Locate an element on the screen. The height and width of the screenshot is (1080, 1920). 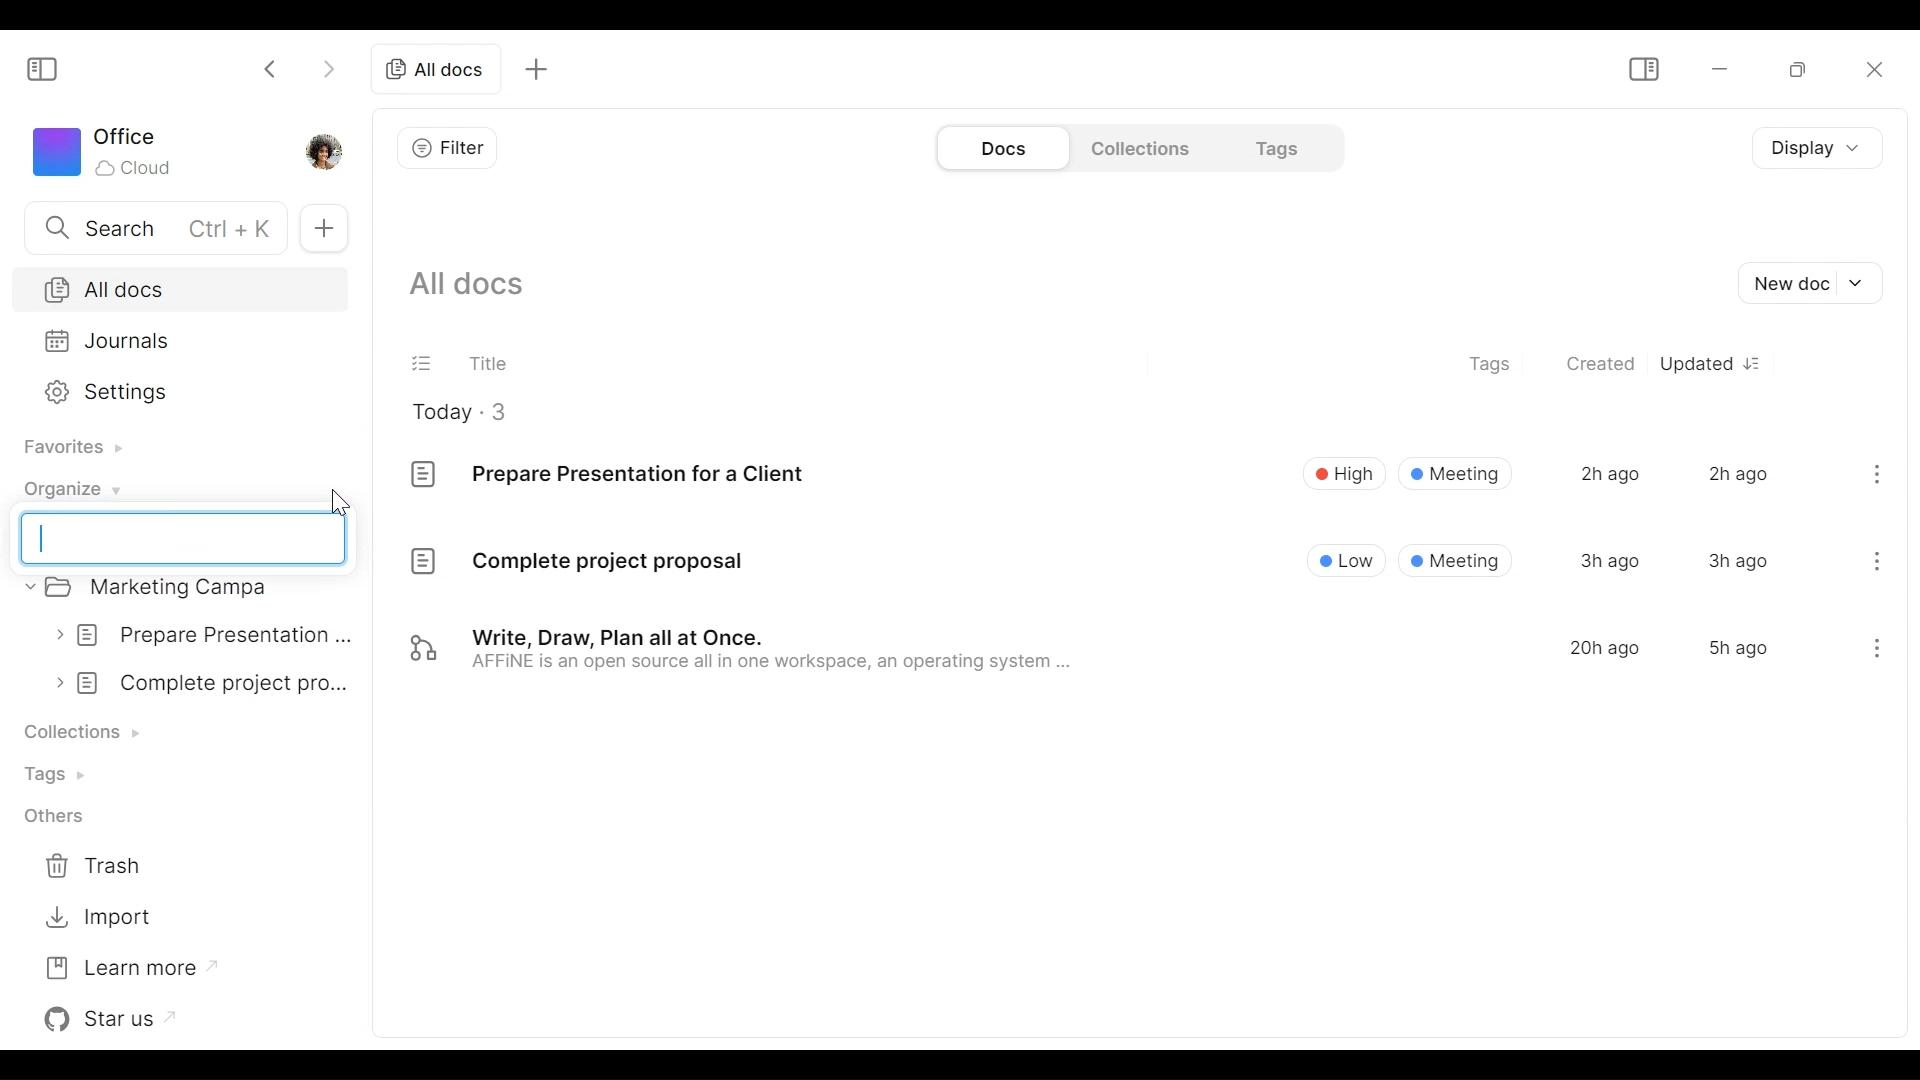
Profile photo is located at coordinates (331, 150).